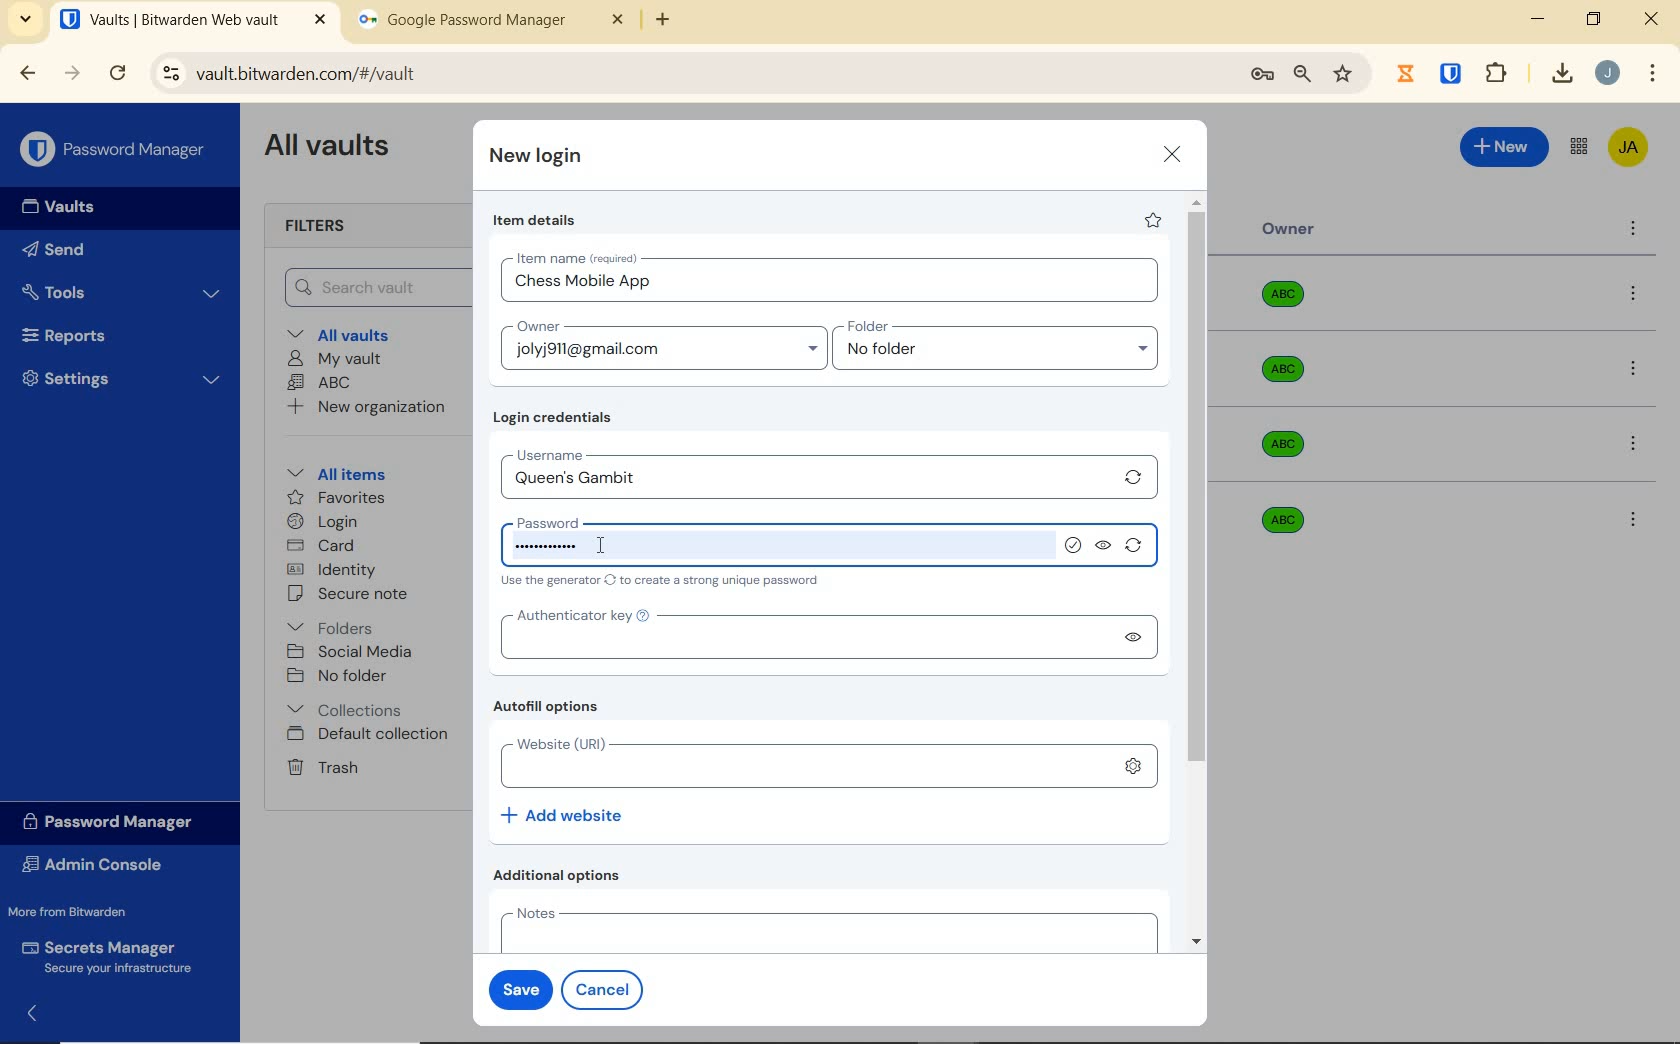 The height and width of the screenshot is (1044, 1680). Describe the element at coordinates (117, 75) in the screenshot. I see `reload` at that location.